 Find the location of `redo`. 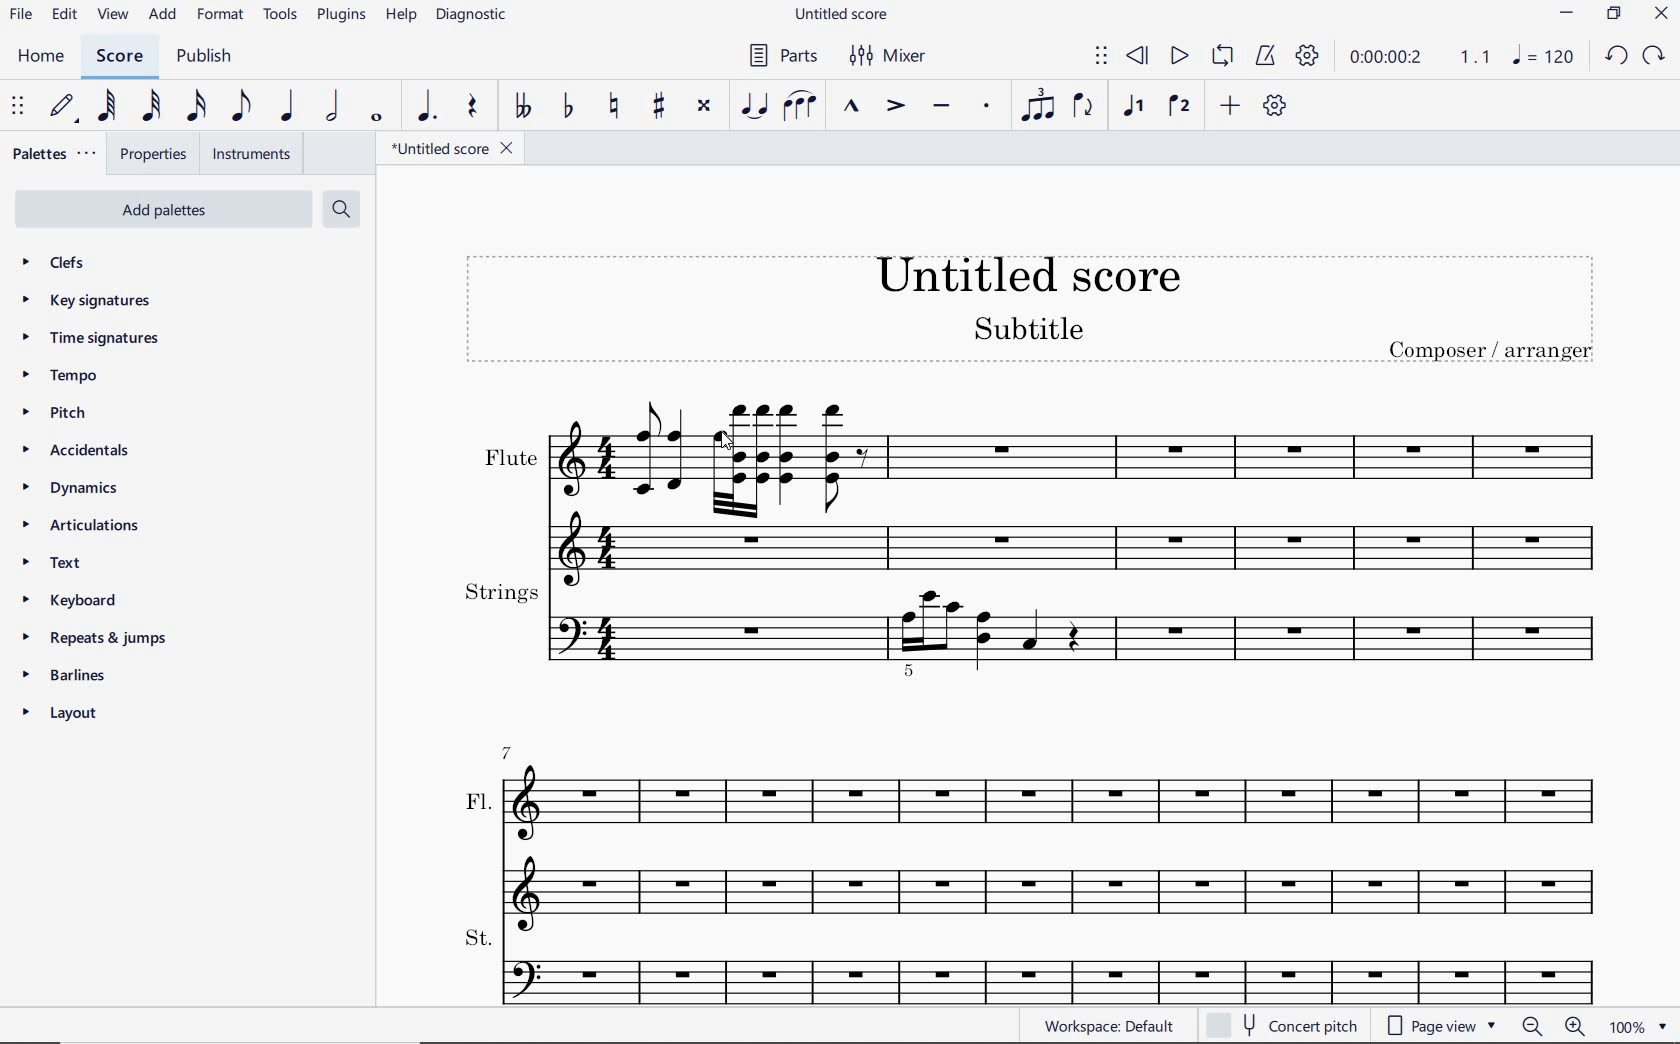

redo is located at coordinates (1655, 57).